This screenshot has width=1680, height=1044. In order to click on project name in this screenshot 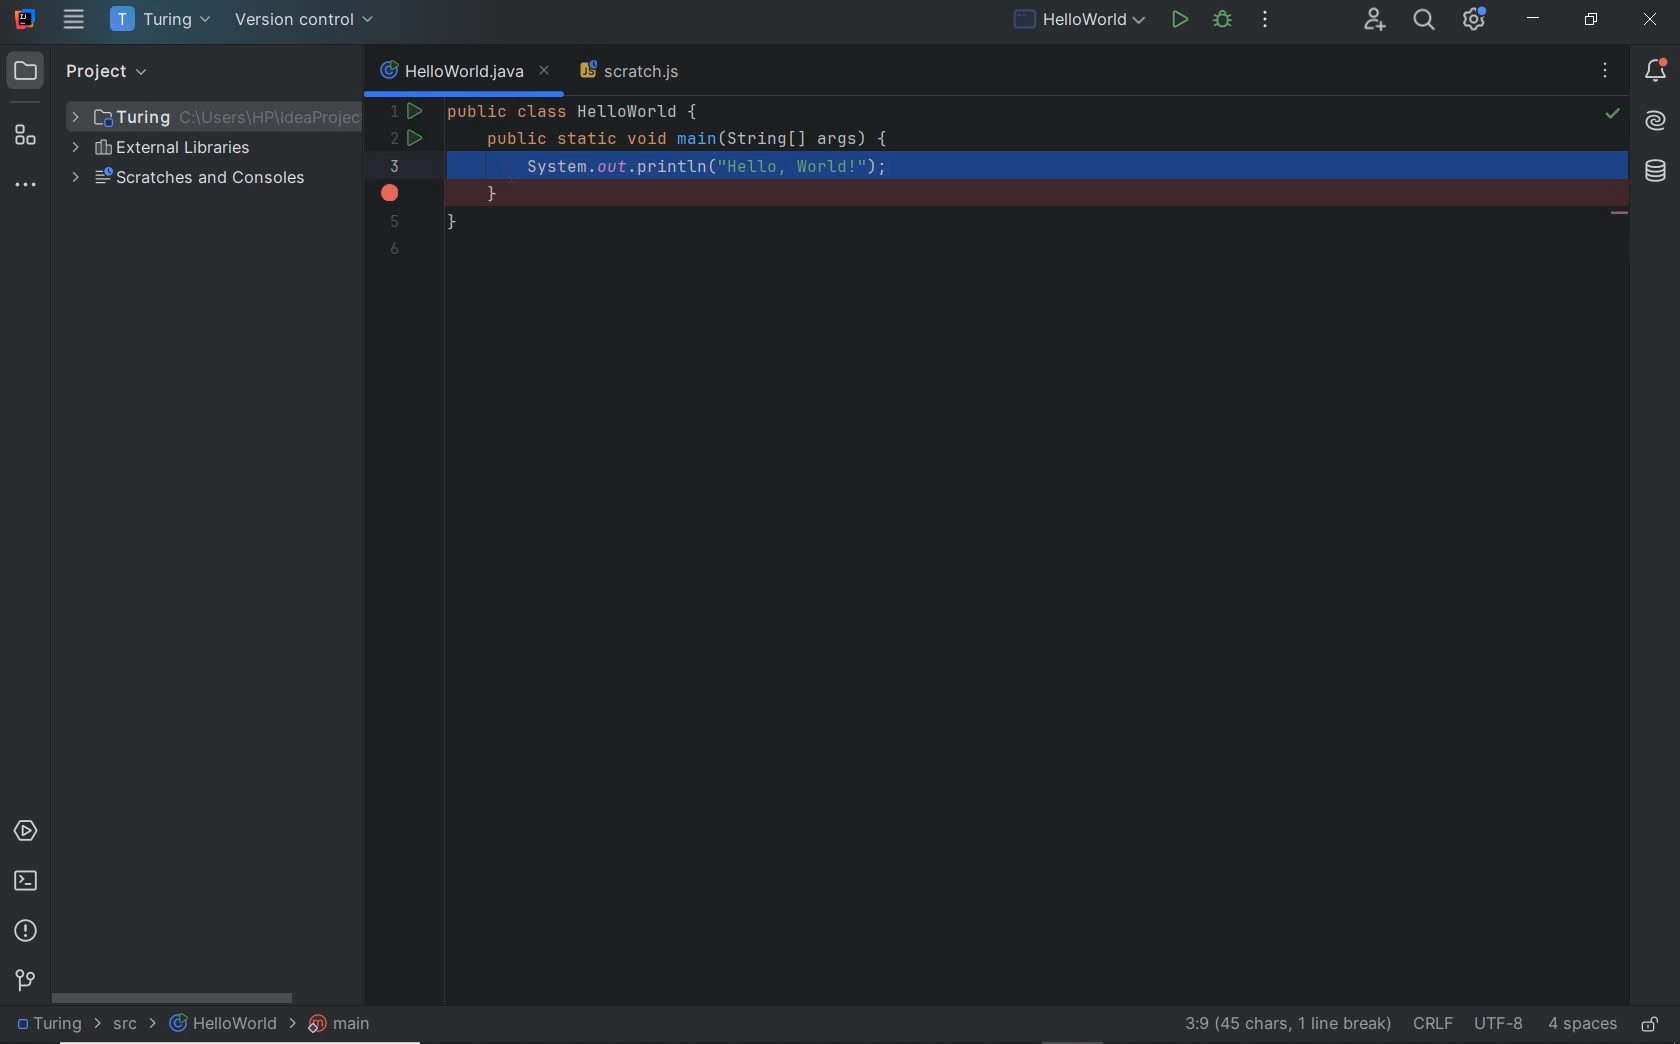, I will do `click(158, 20)`.